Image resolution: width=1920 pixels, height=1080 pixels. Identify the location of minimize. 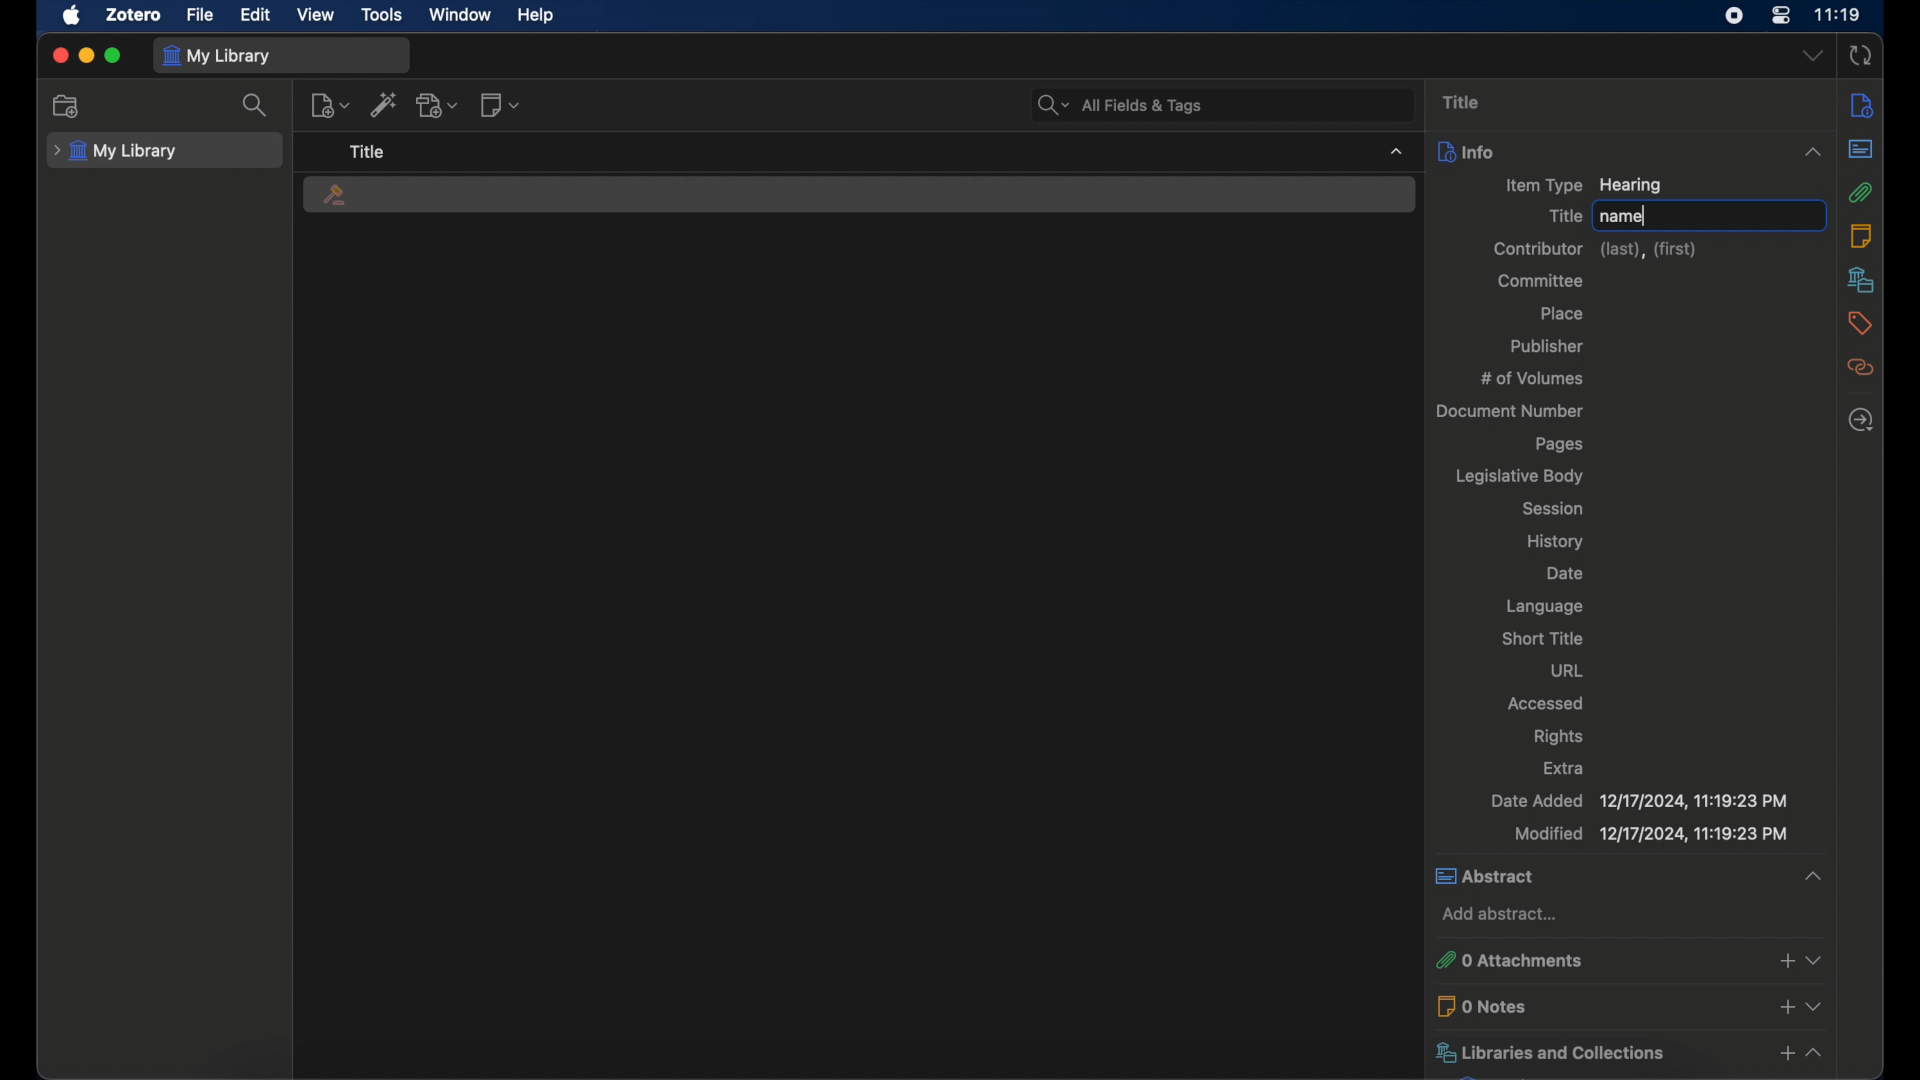
(86, 56).